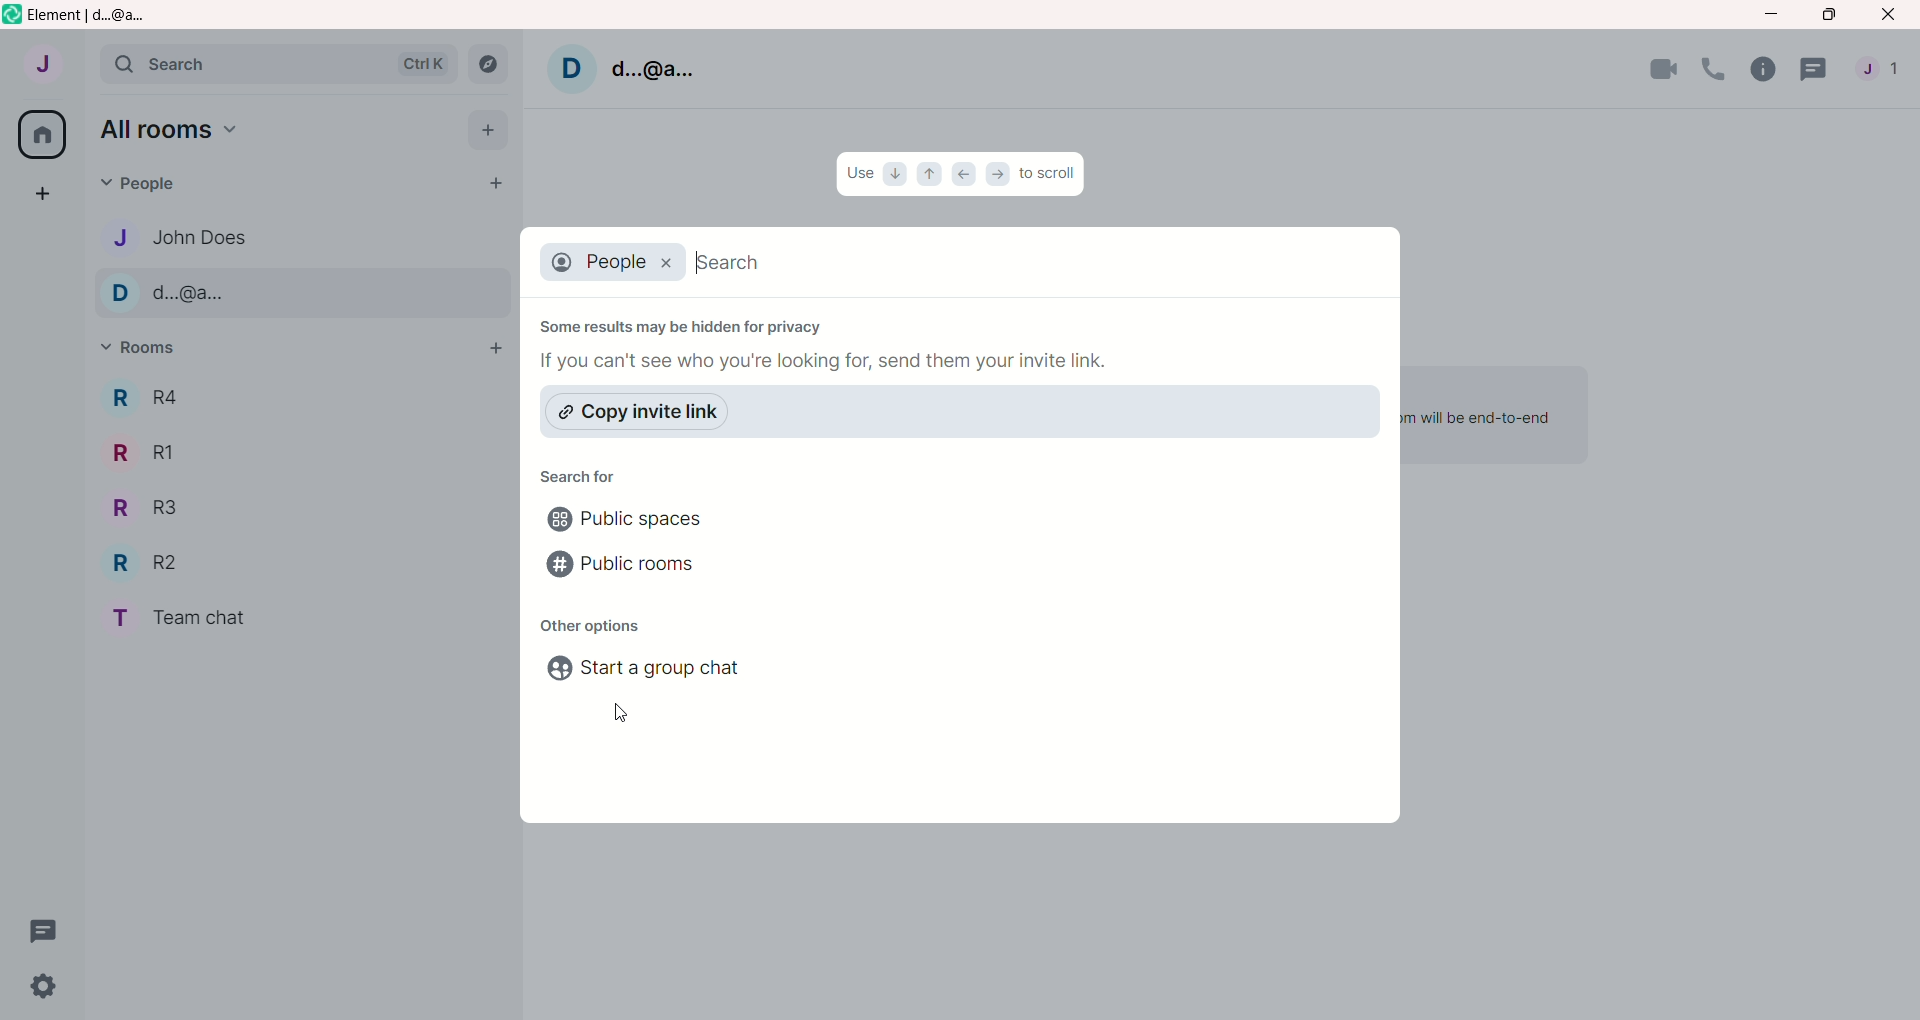 Image resolution: width=1920 pixels, height=1020 pixels. What do you see at coordinates (581, 476) in the screenshot?
I see `search for` at bounding box center [581, 476].